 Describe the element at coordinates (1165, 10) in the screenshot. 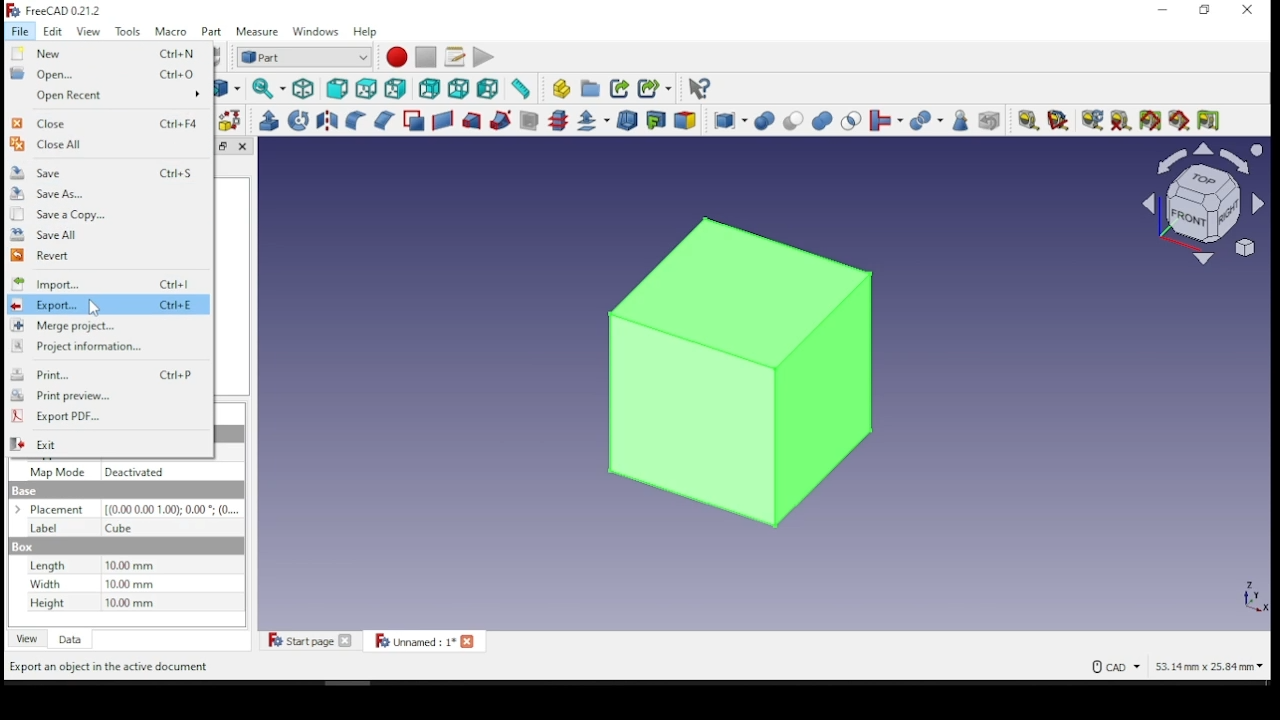

I see `minimize` at that location.